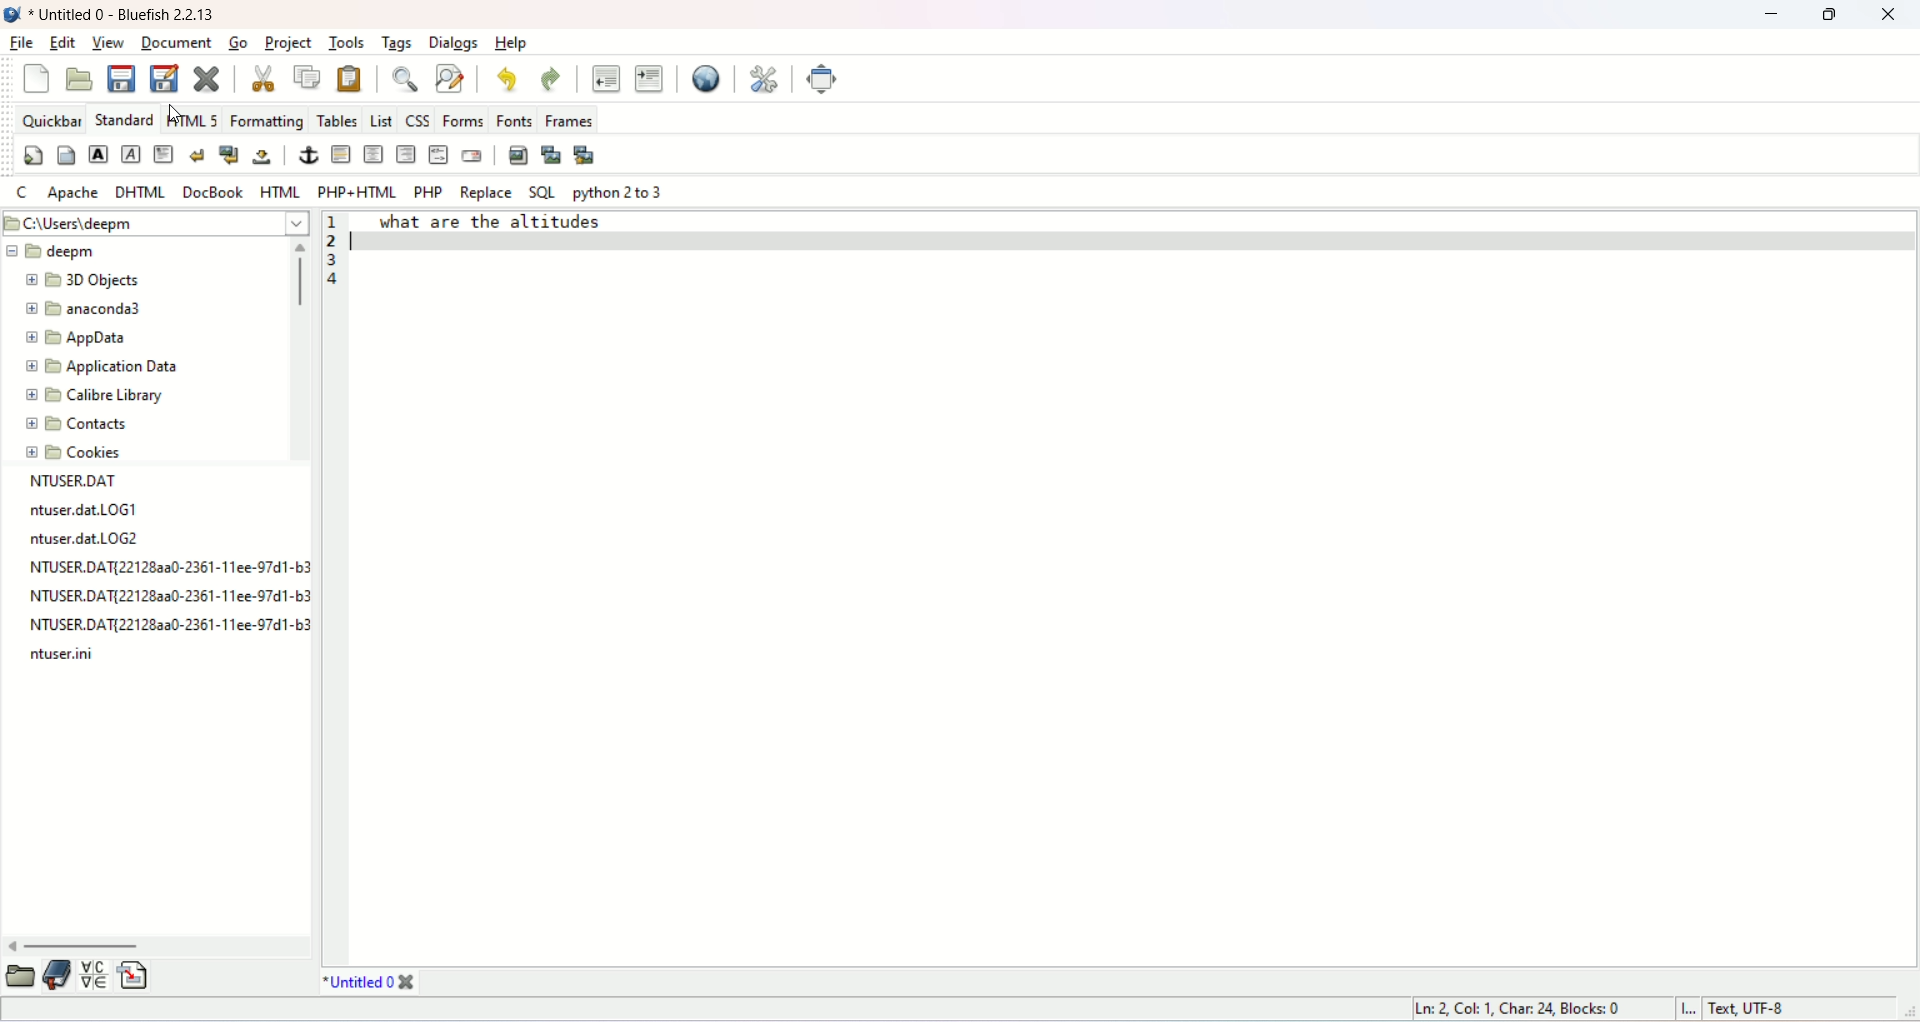 The image size is (1920, 1022). What do you see at coordinates (196, 155) in the screenshot?
I see `break` at bounding box center [196, 155].